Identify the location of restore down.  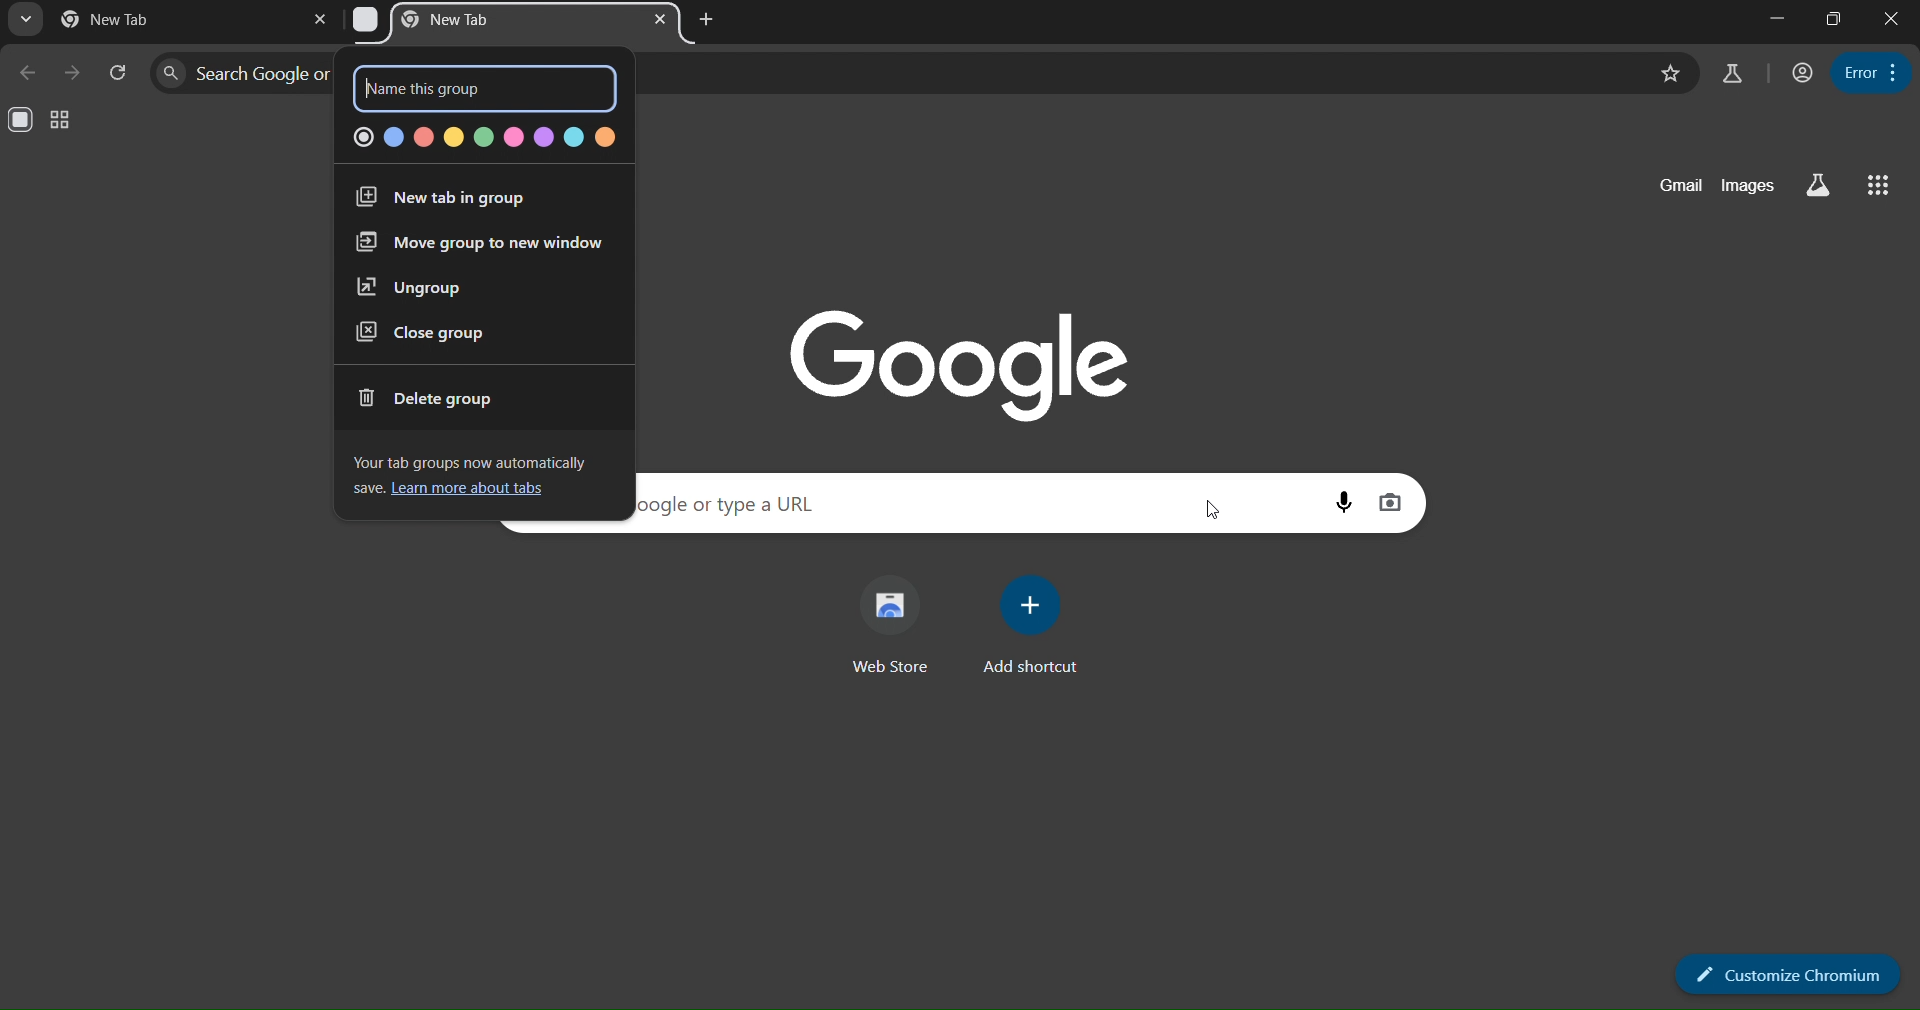
(1835, 21).